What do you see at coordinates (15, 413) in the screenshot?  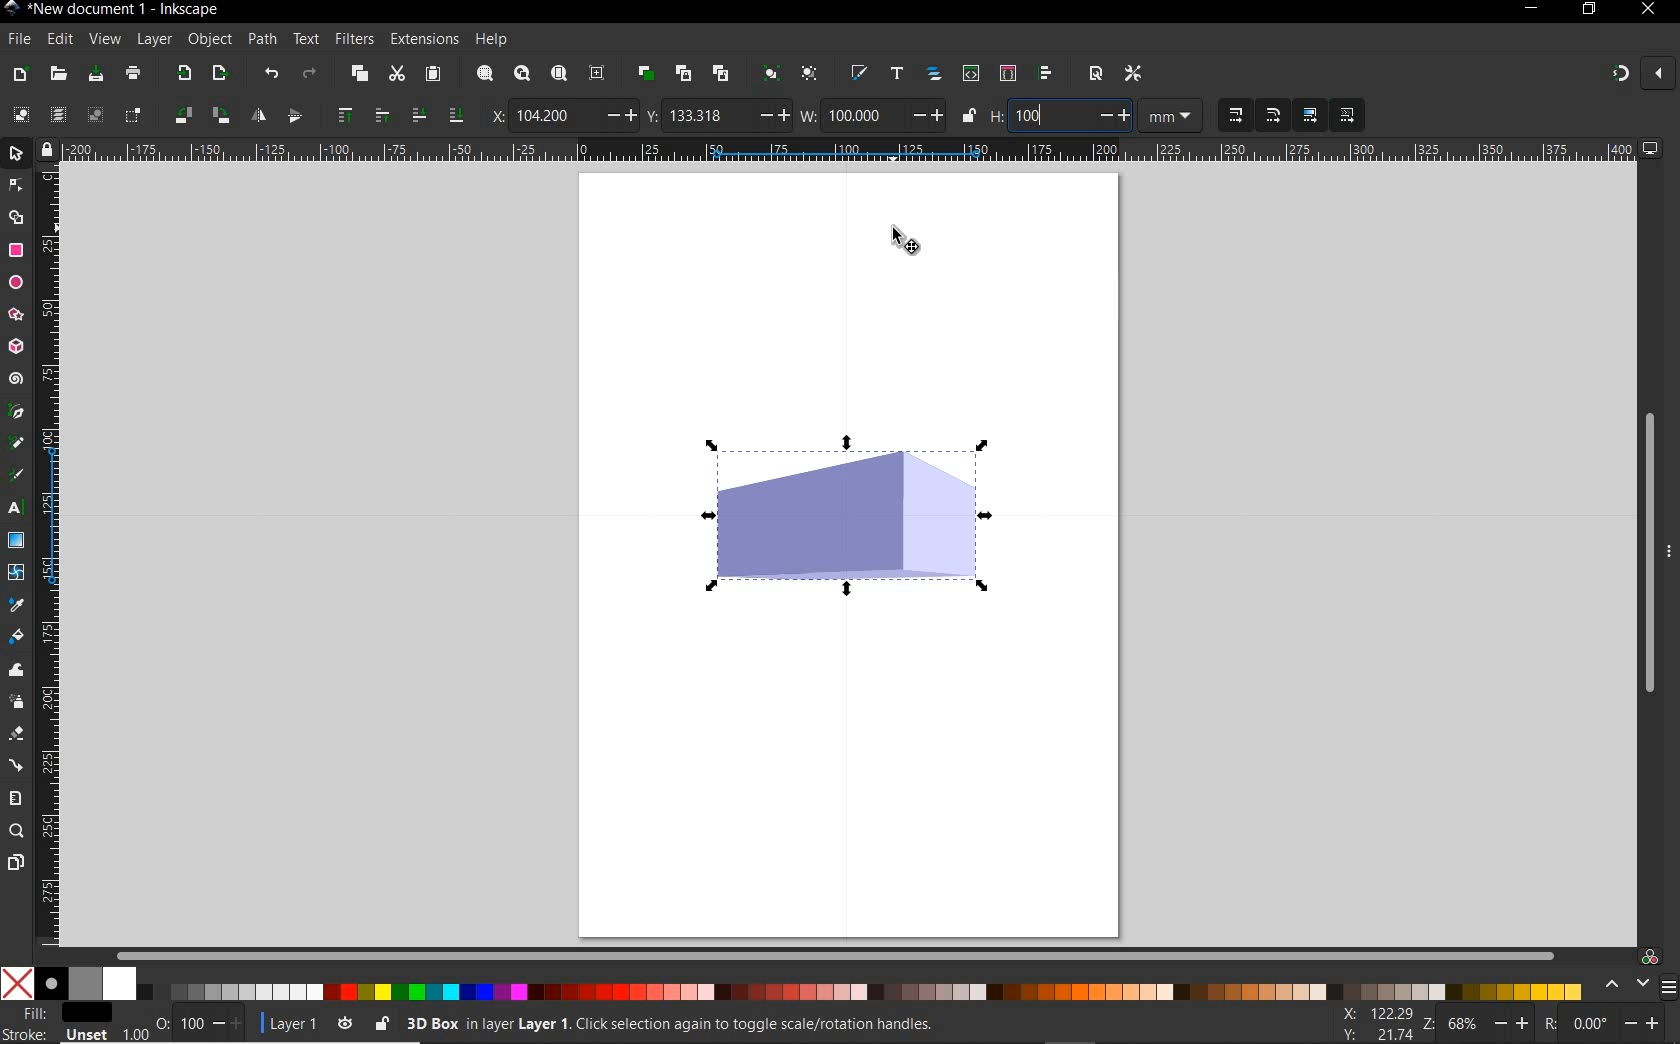 I see `pen tool` at bounding box center [15, 413].